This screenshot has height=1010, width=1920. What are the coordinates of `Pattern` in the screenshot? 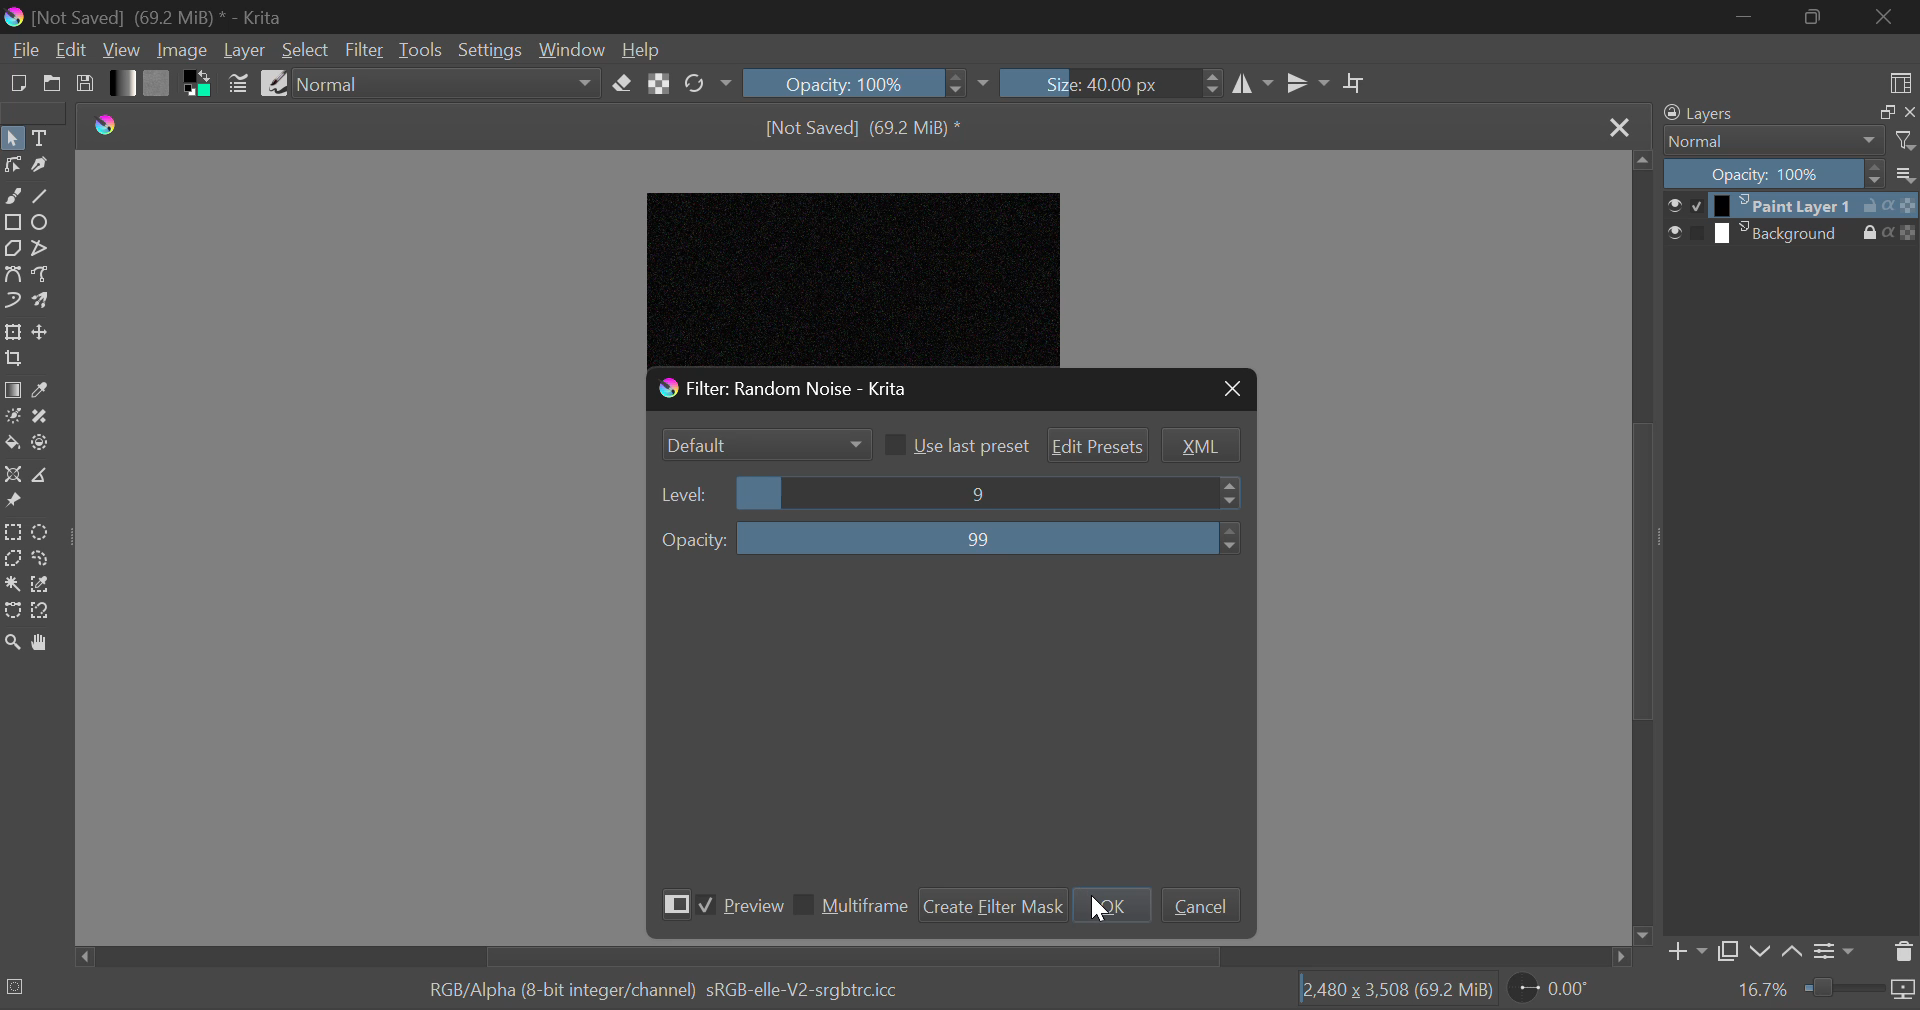 It's located at (160, 83).